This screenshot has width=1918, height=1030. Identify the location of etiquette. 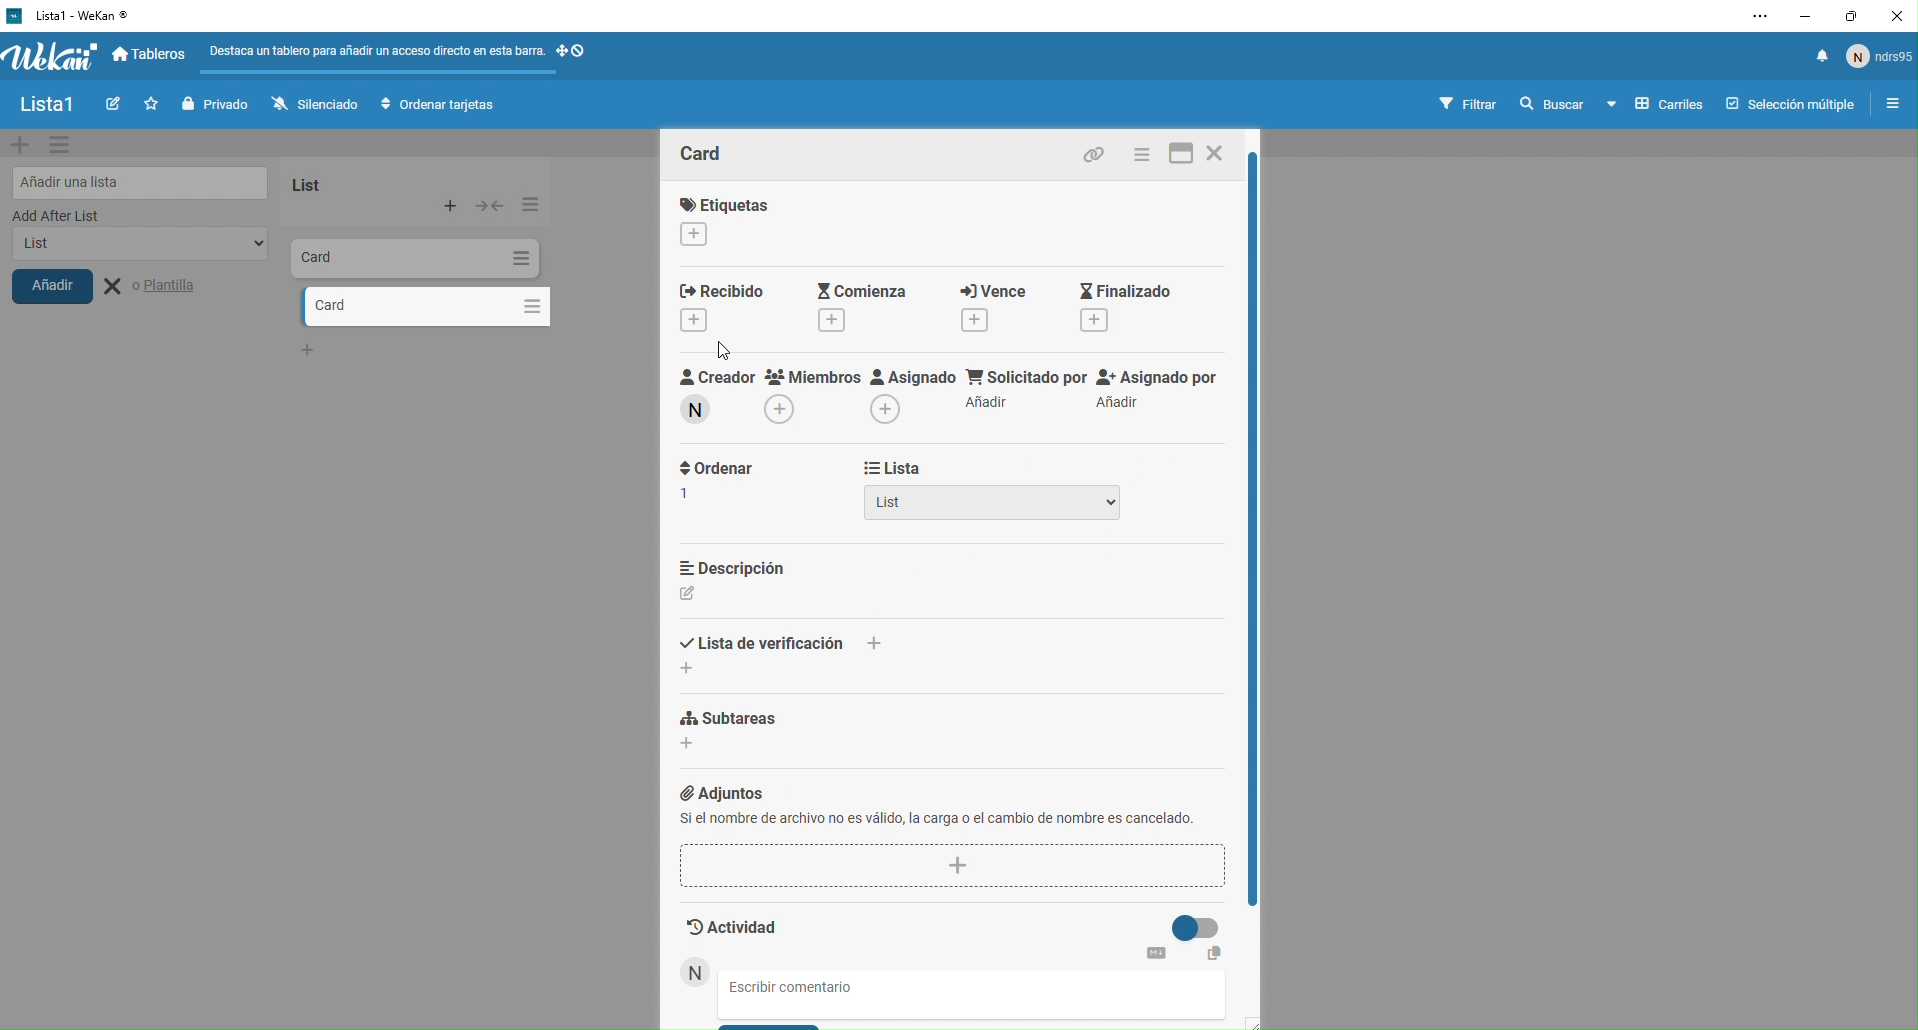
(752, 220).